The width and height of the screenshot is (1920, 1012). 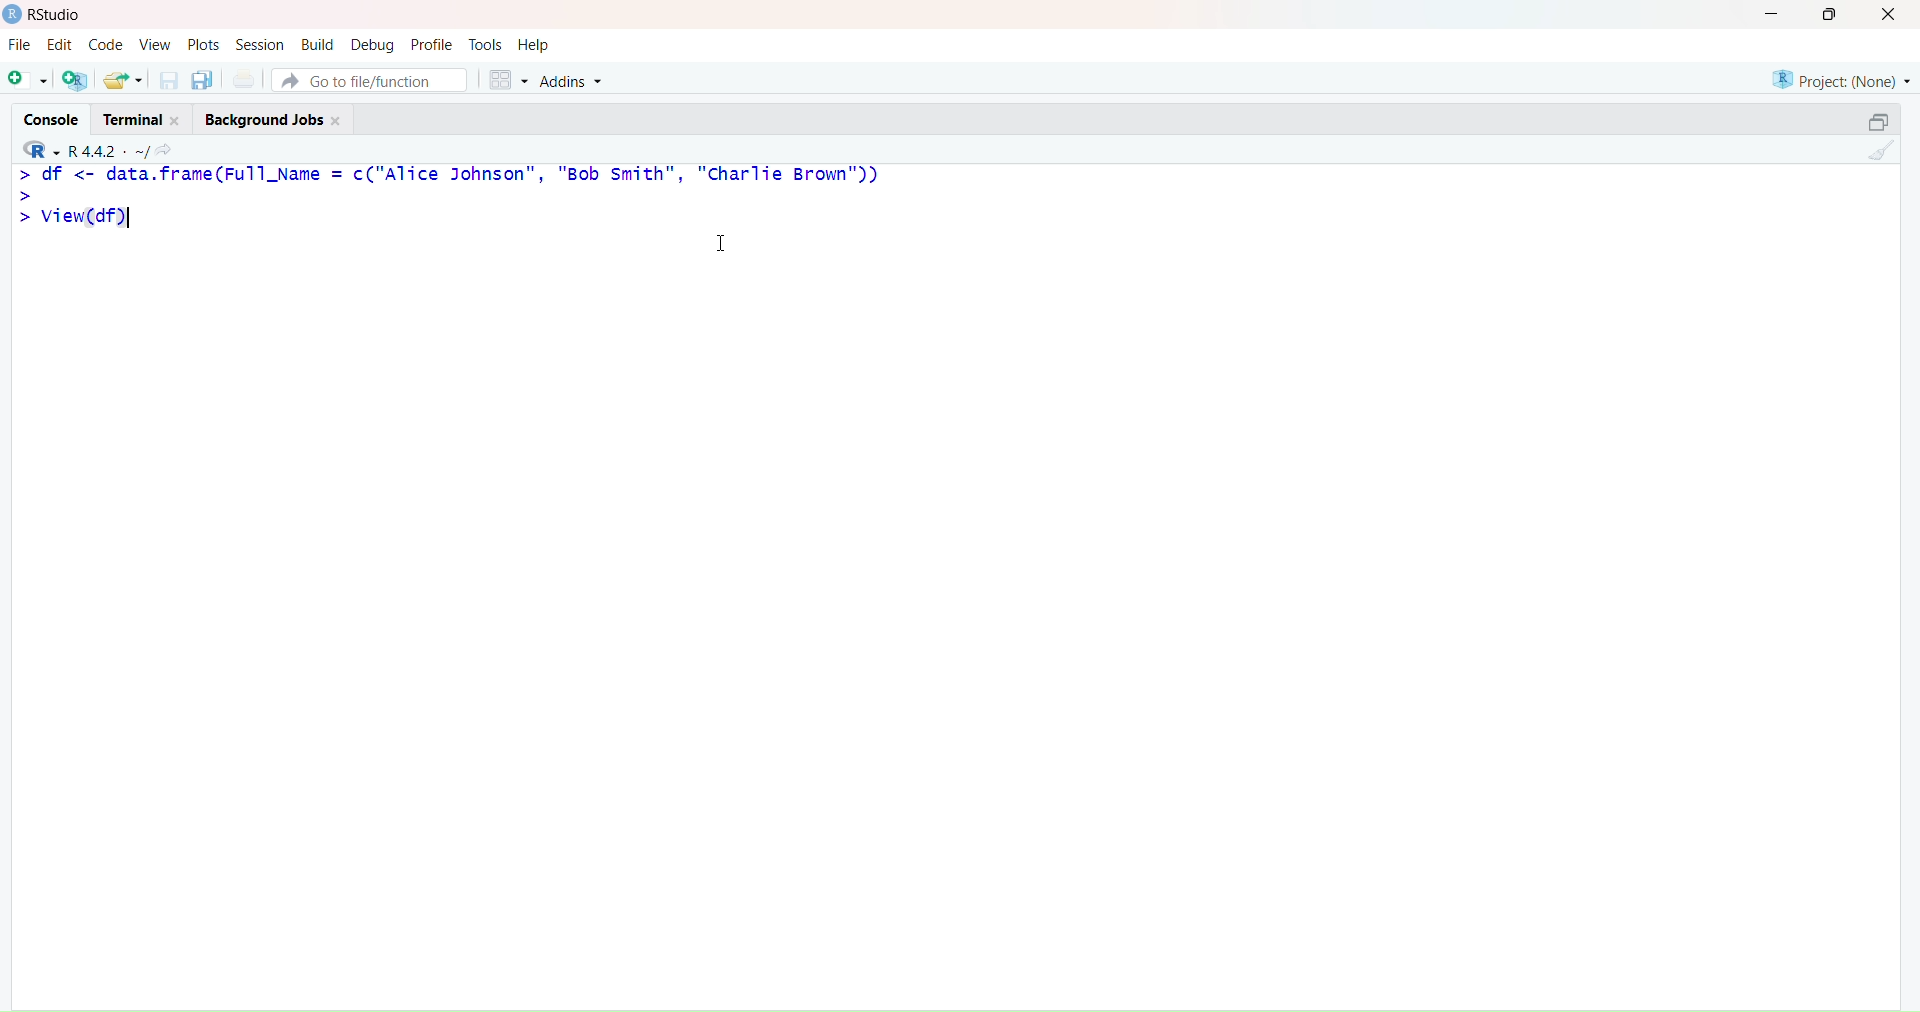 What do you see at coordinates (111, 149) in the screenshot?
I see `R 4.4.2 ~/` at bounding box center [111, 149].